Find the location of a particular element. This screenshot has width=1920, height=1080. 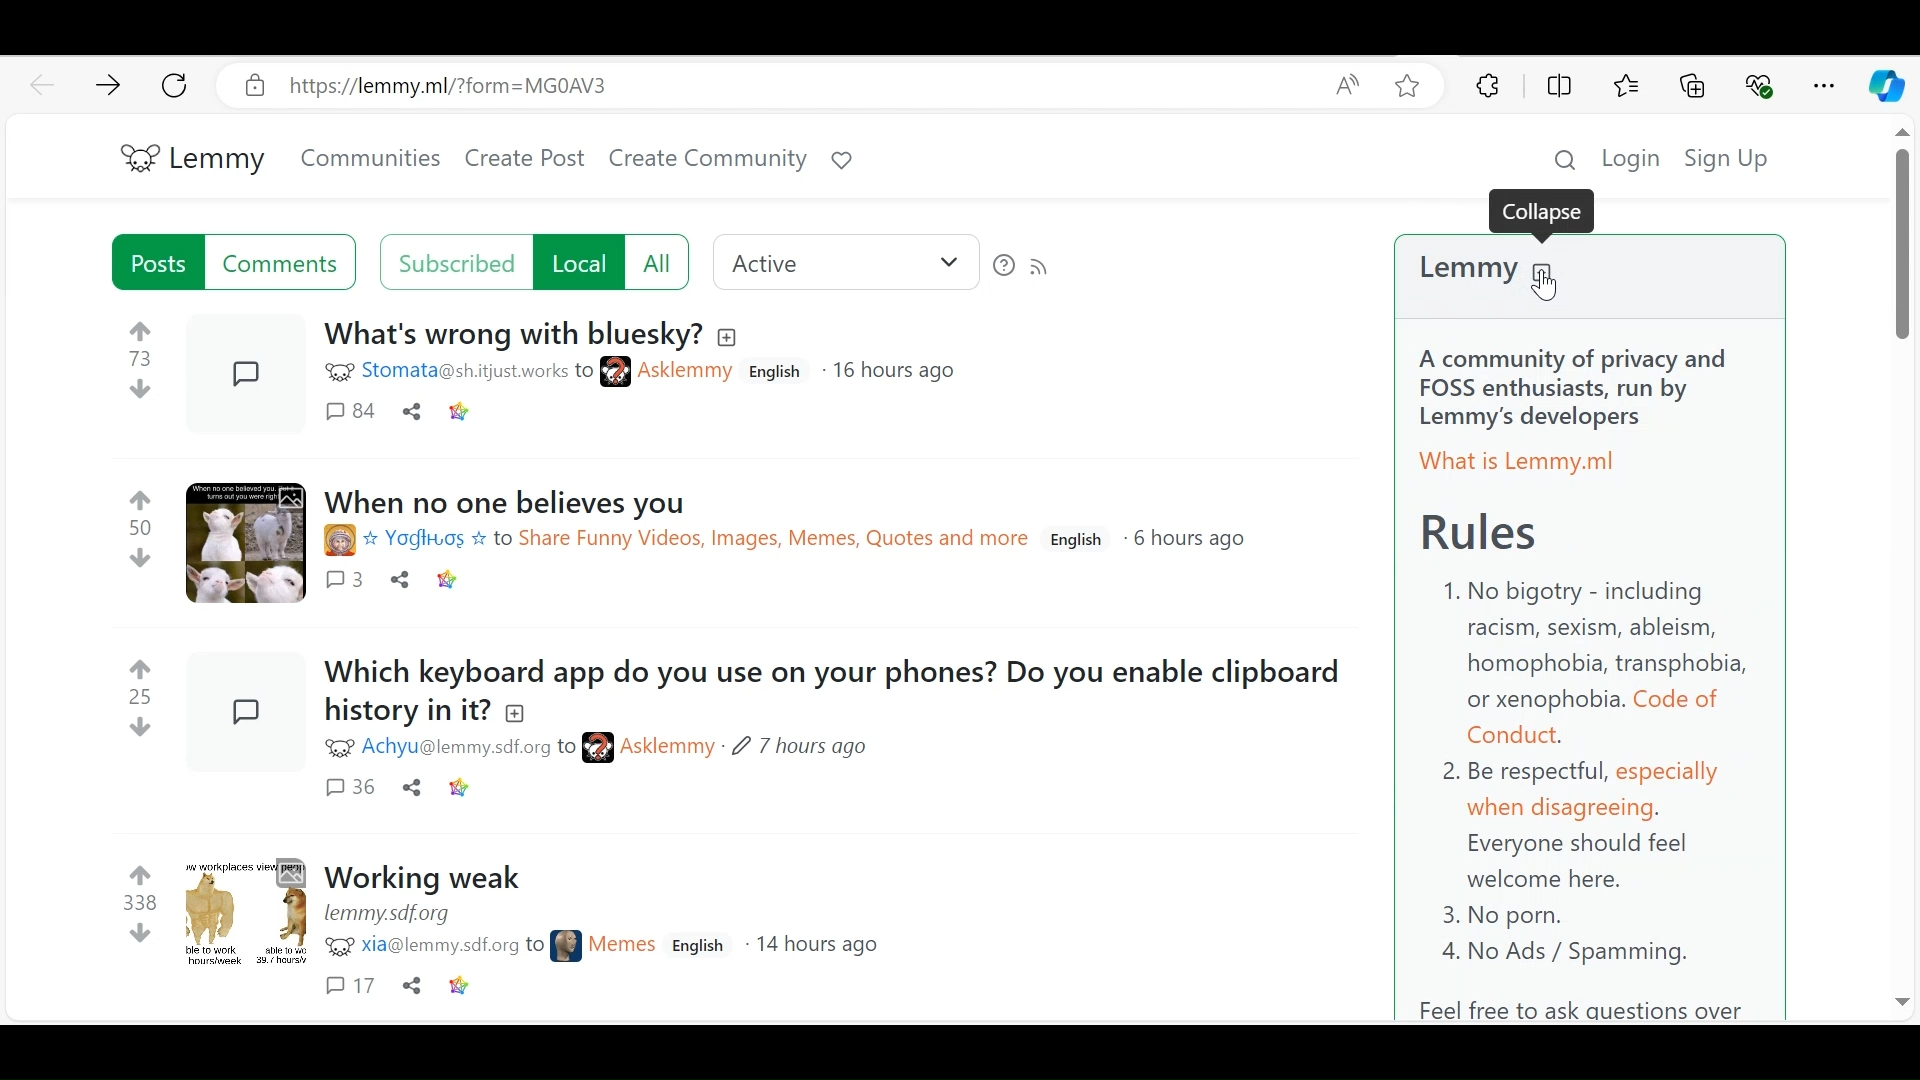

Lemmy is located at coordinates (218, 158).